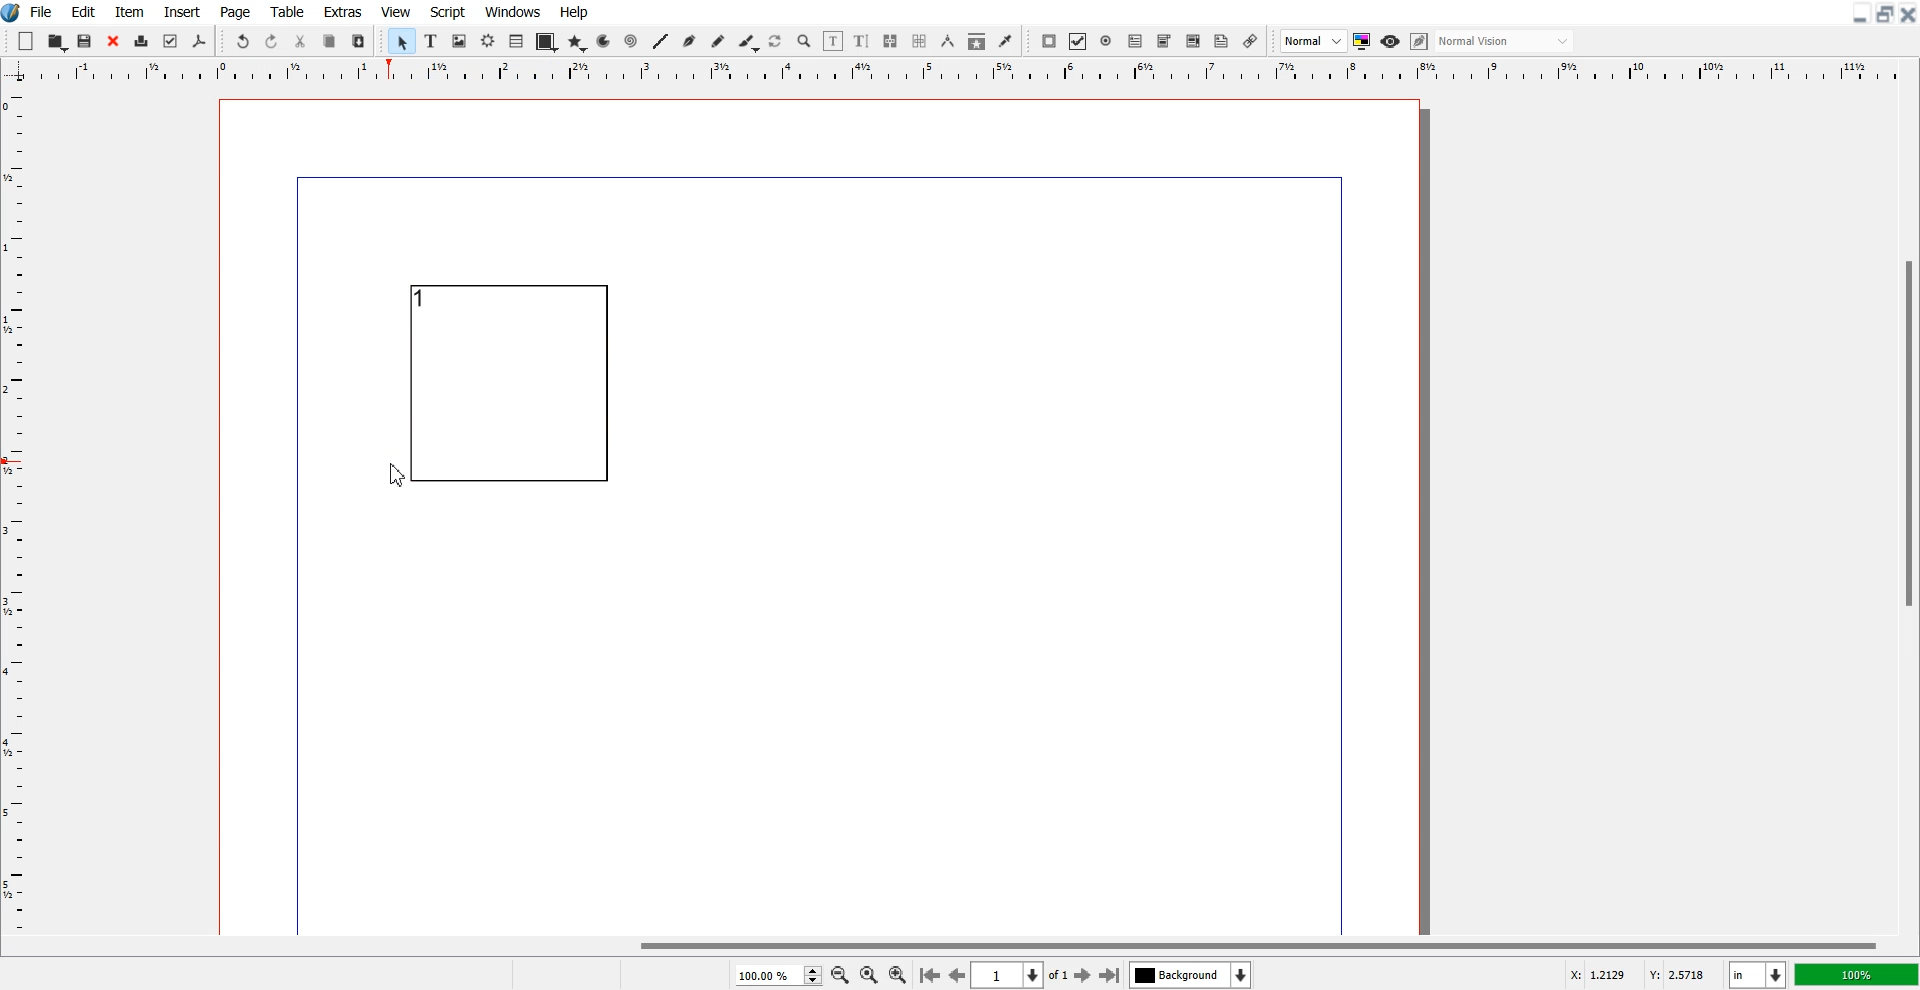  I want to click on Go to previous Page, so click(958, 974).